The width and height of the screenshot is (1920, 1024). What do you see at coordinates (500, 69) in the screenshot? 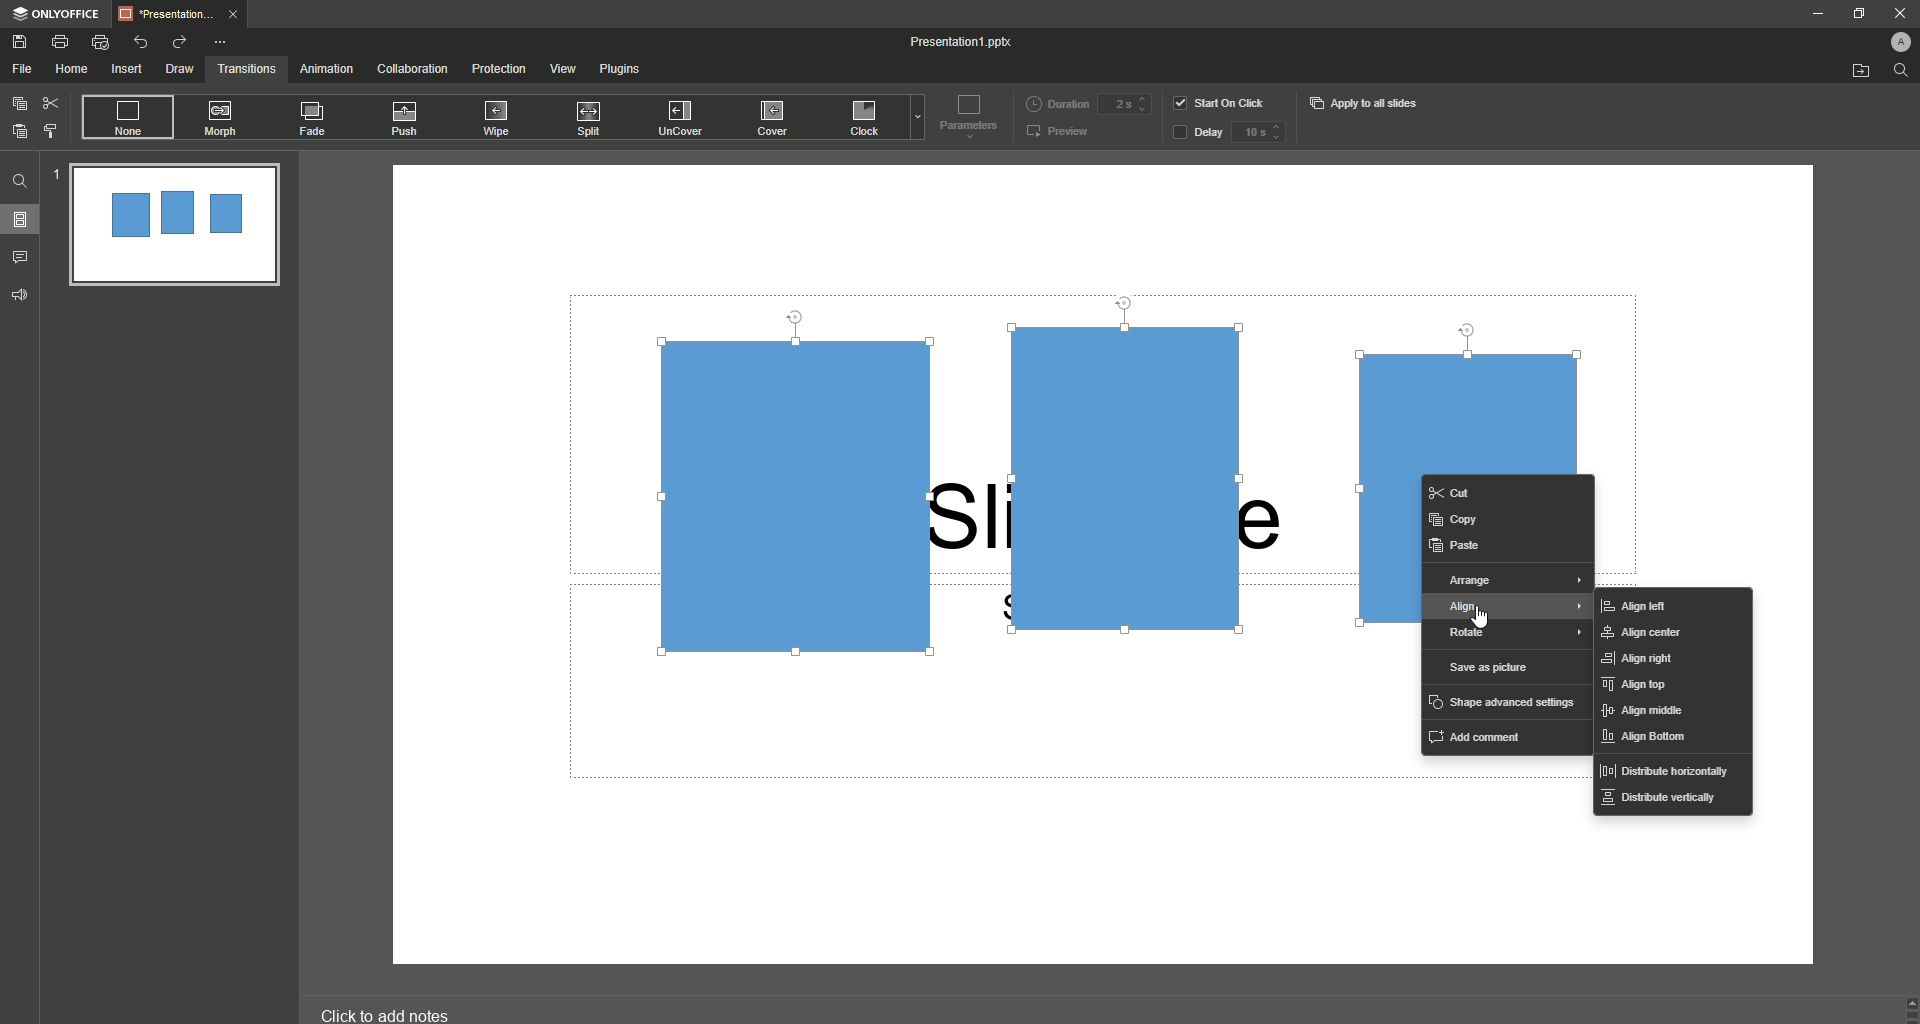
I see `Protection` at bounding box center [500, 69].